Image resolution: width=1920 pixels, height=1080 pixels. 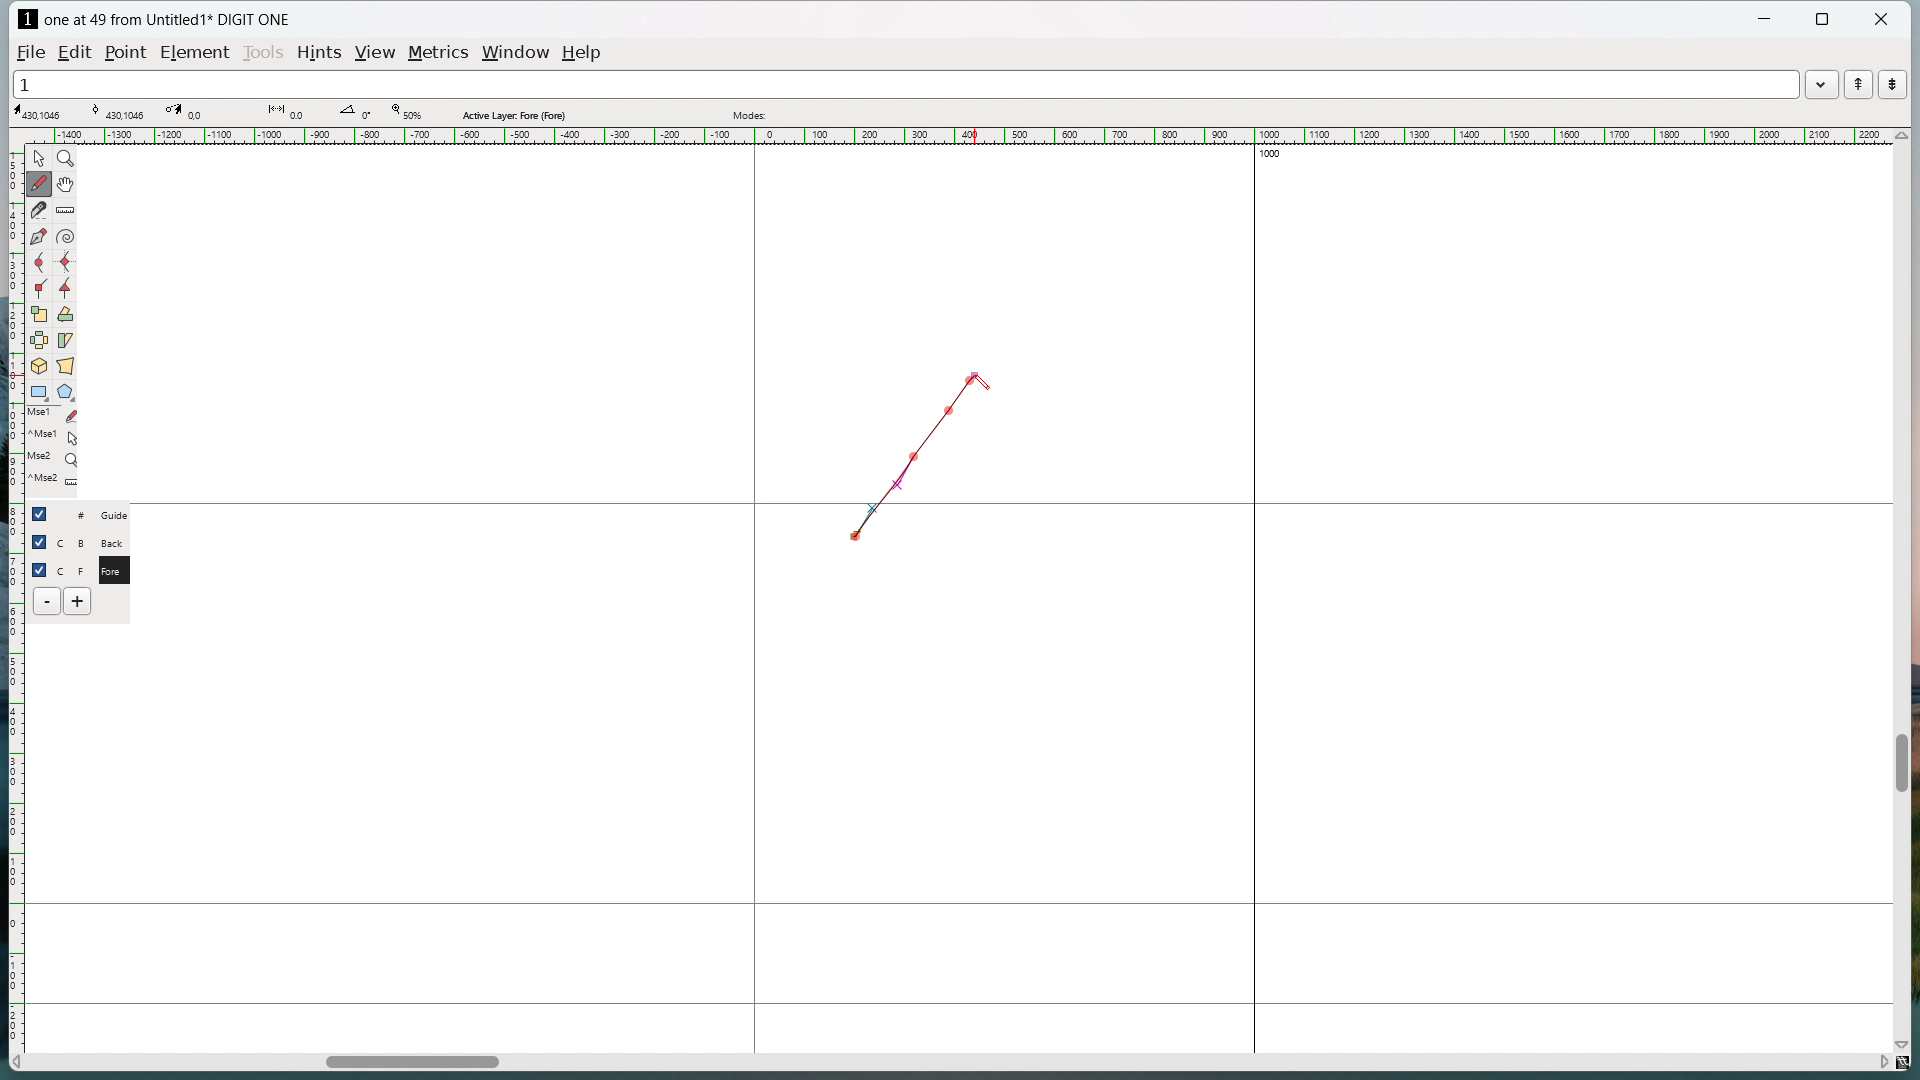 I want to click on view, so click(x=377, y=53).